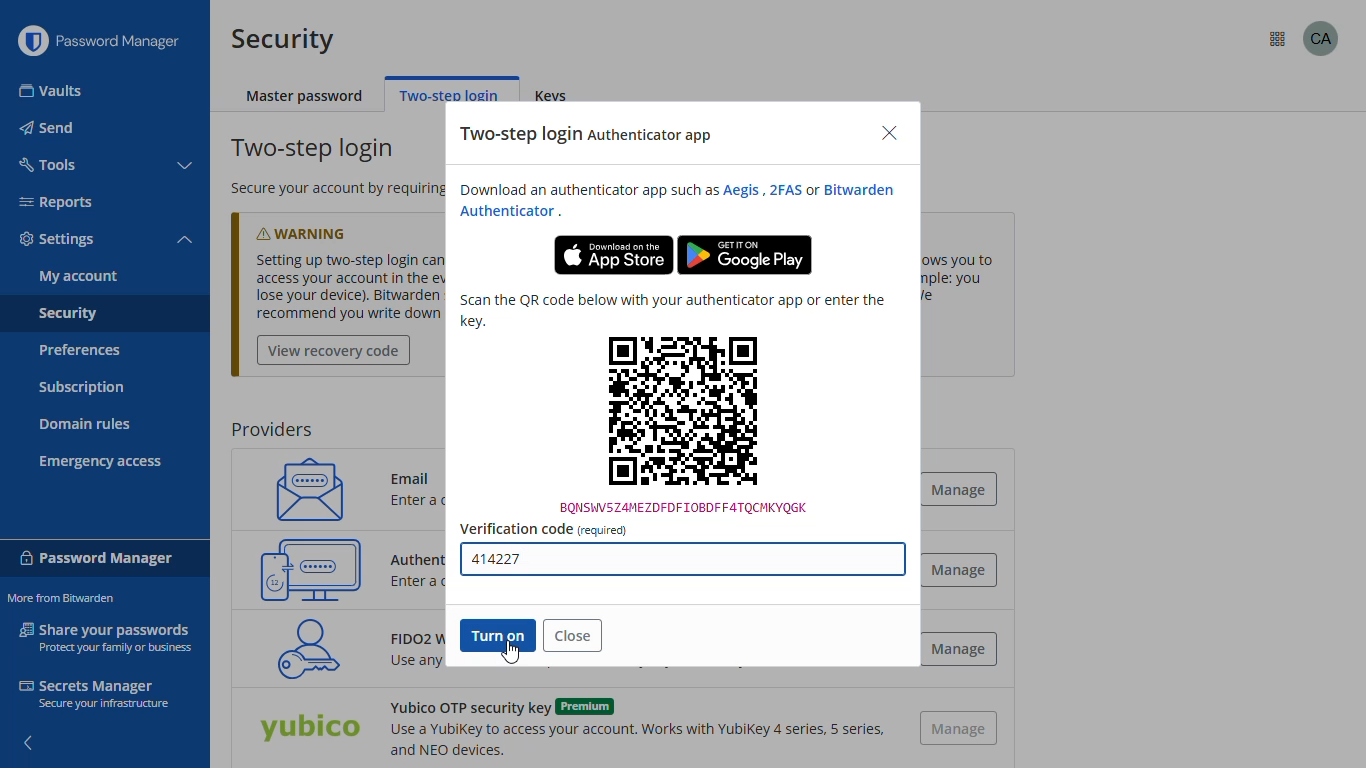  I want to click on authenticator app, so click(311, 569).